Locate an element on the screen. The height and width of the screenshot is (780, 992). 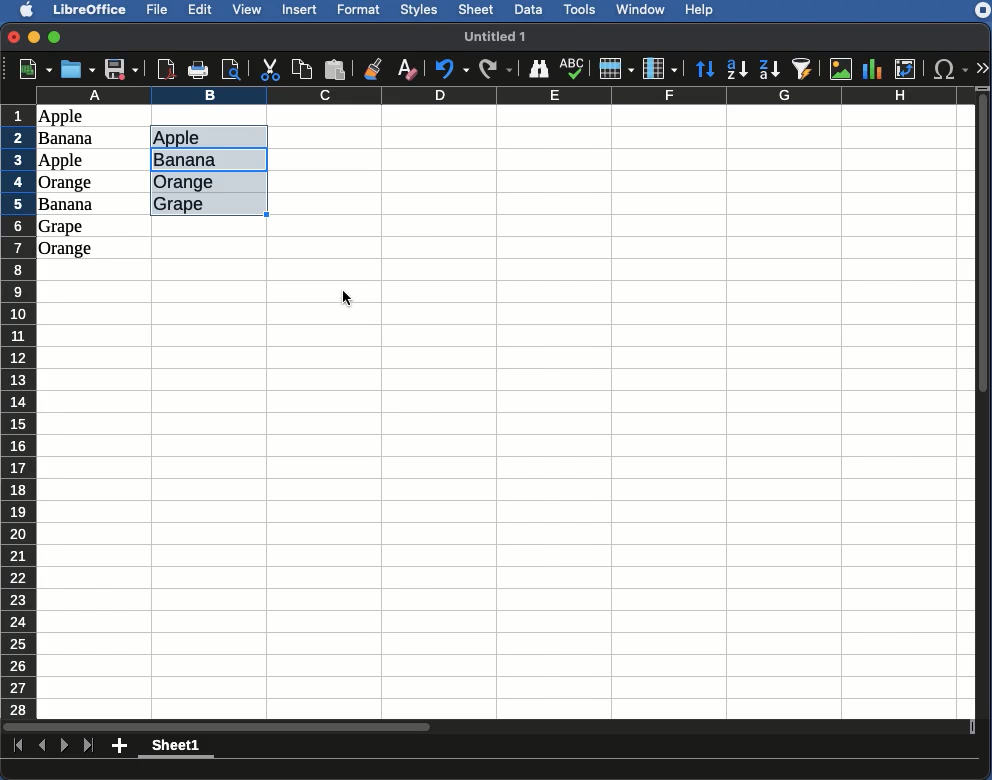
Scroll is located at coordinates (985, 407).